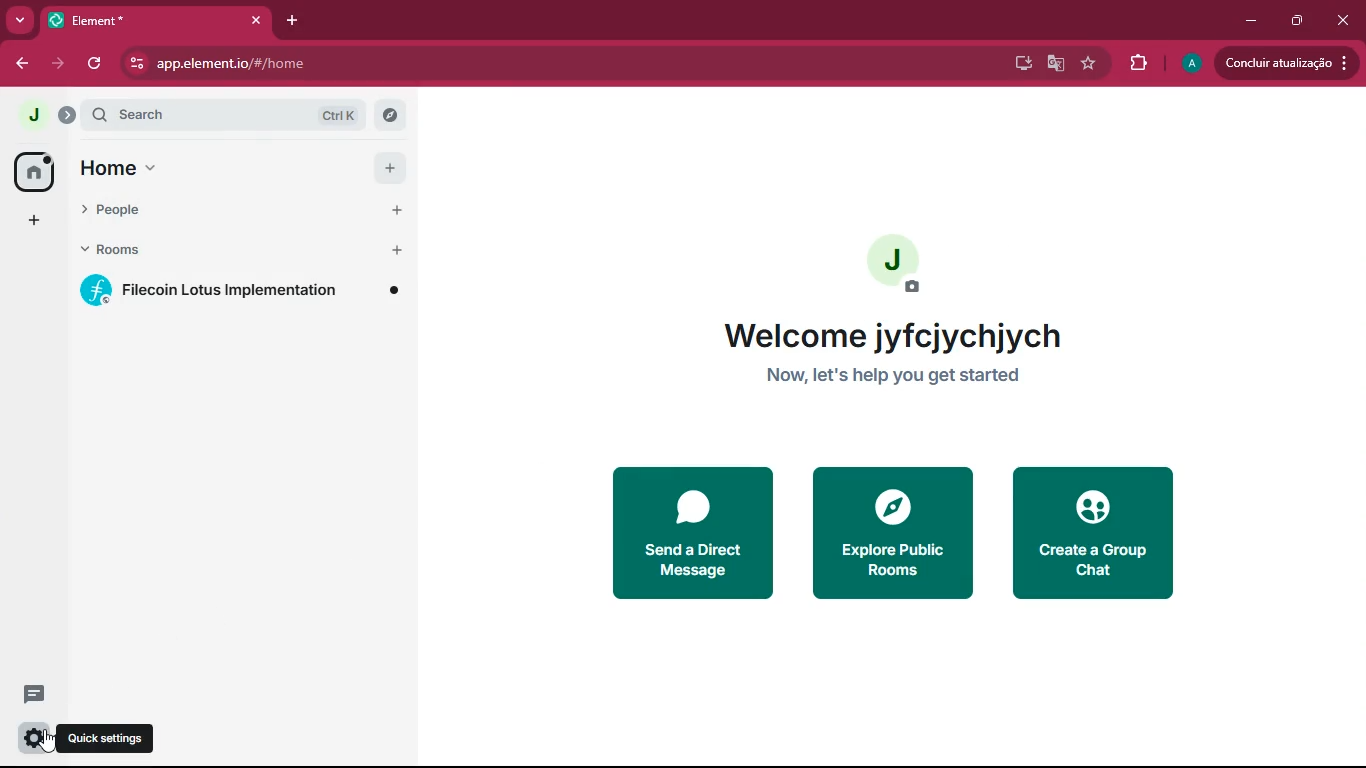 This screenshot has height=768, width=1366. I want to click on home, so click(32, 172).